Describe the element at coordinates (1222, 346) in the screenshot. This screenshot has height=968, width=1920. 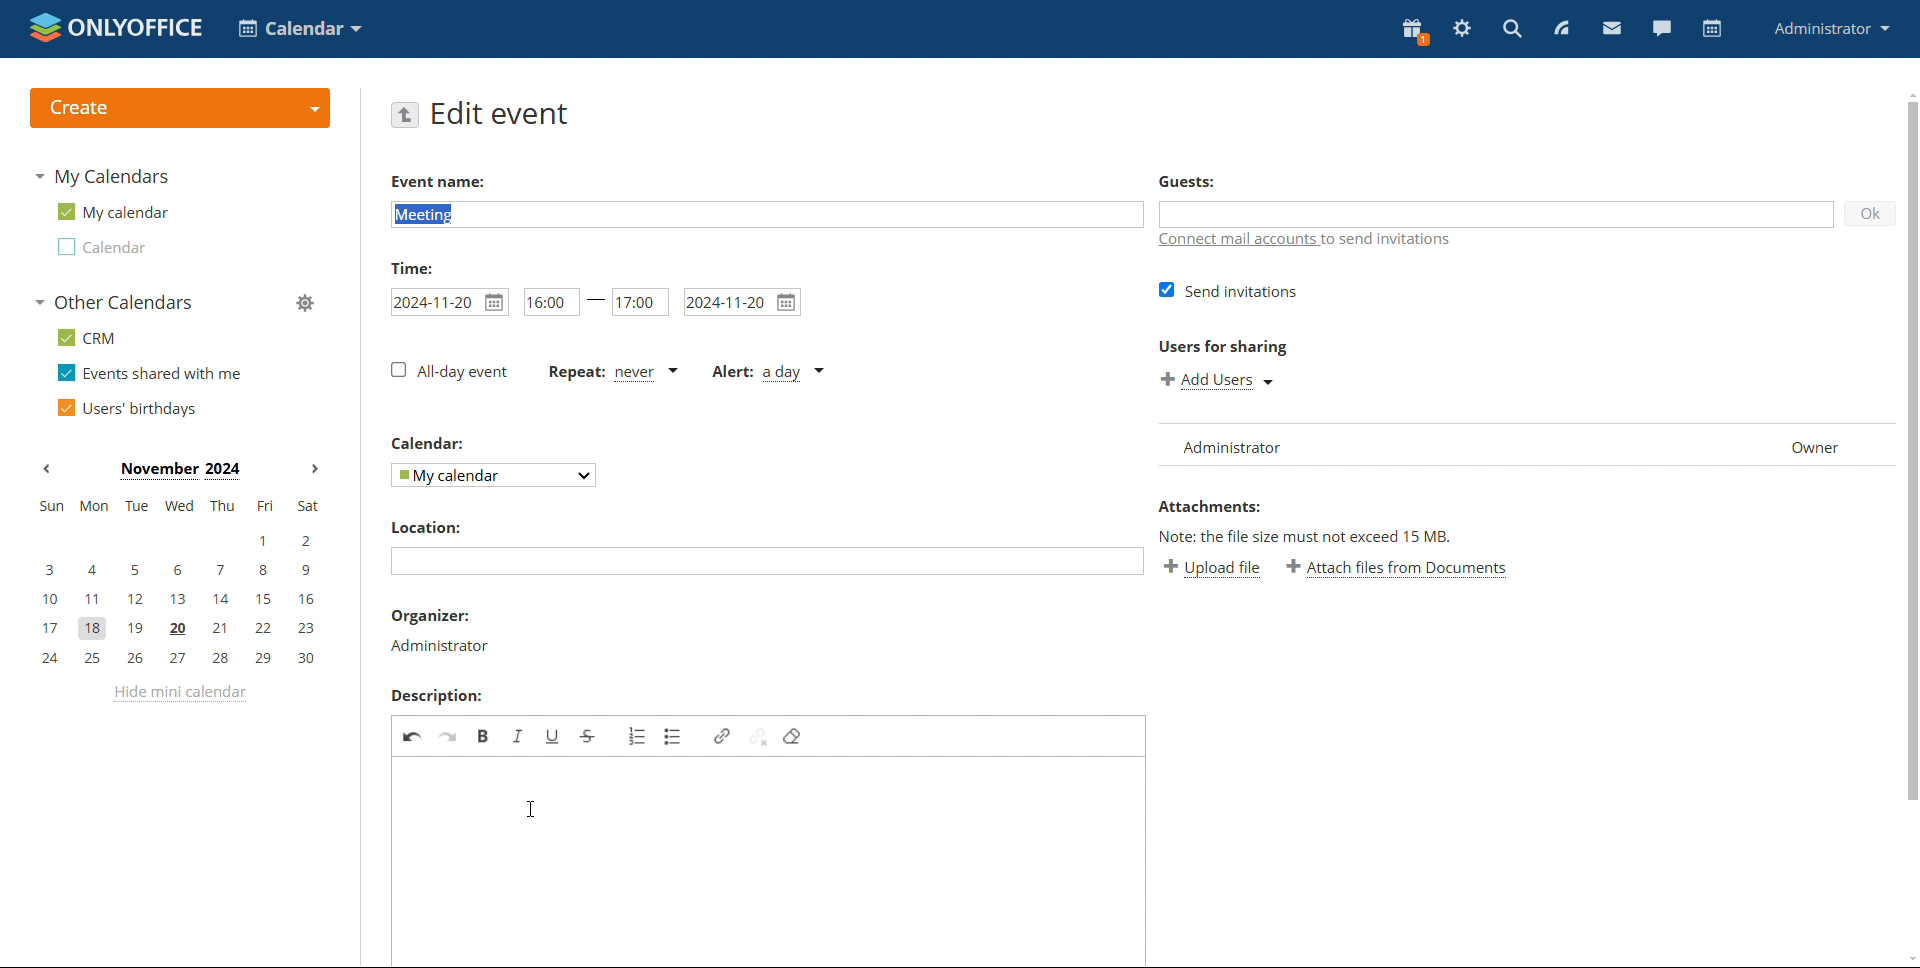
I see `users for sharing` at that location.